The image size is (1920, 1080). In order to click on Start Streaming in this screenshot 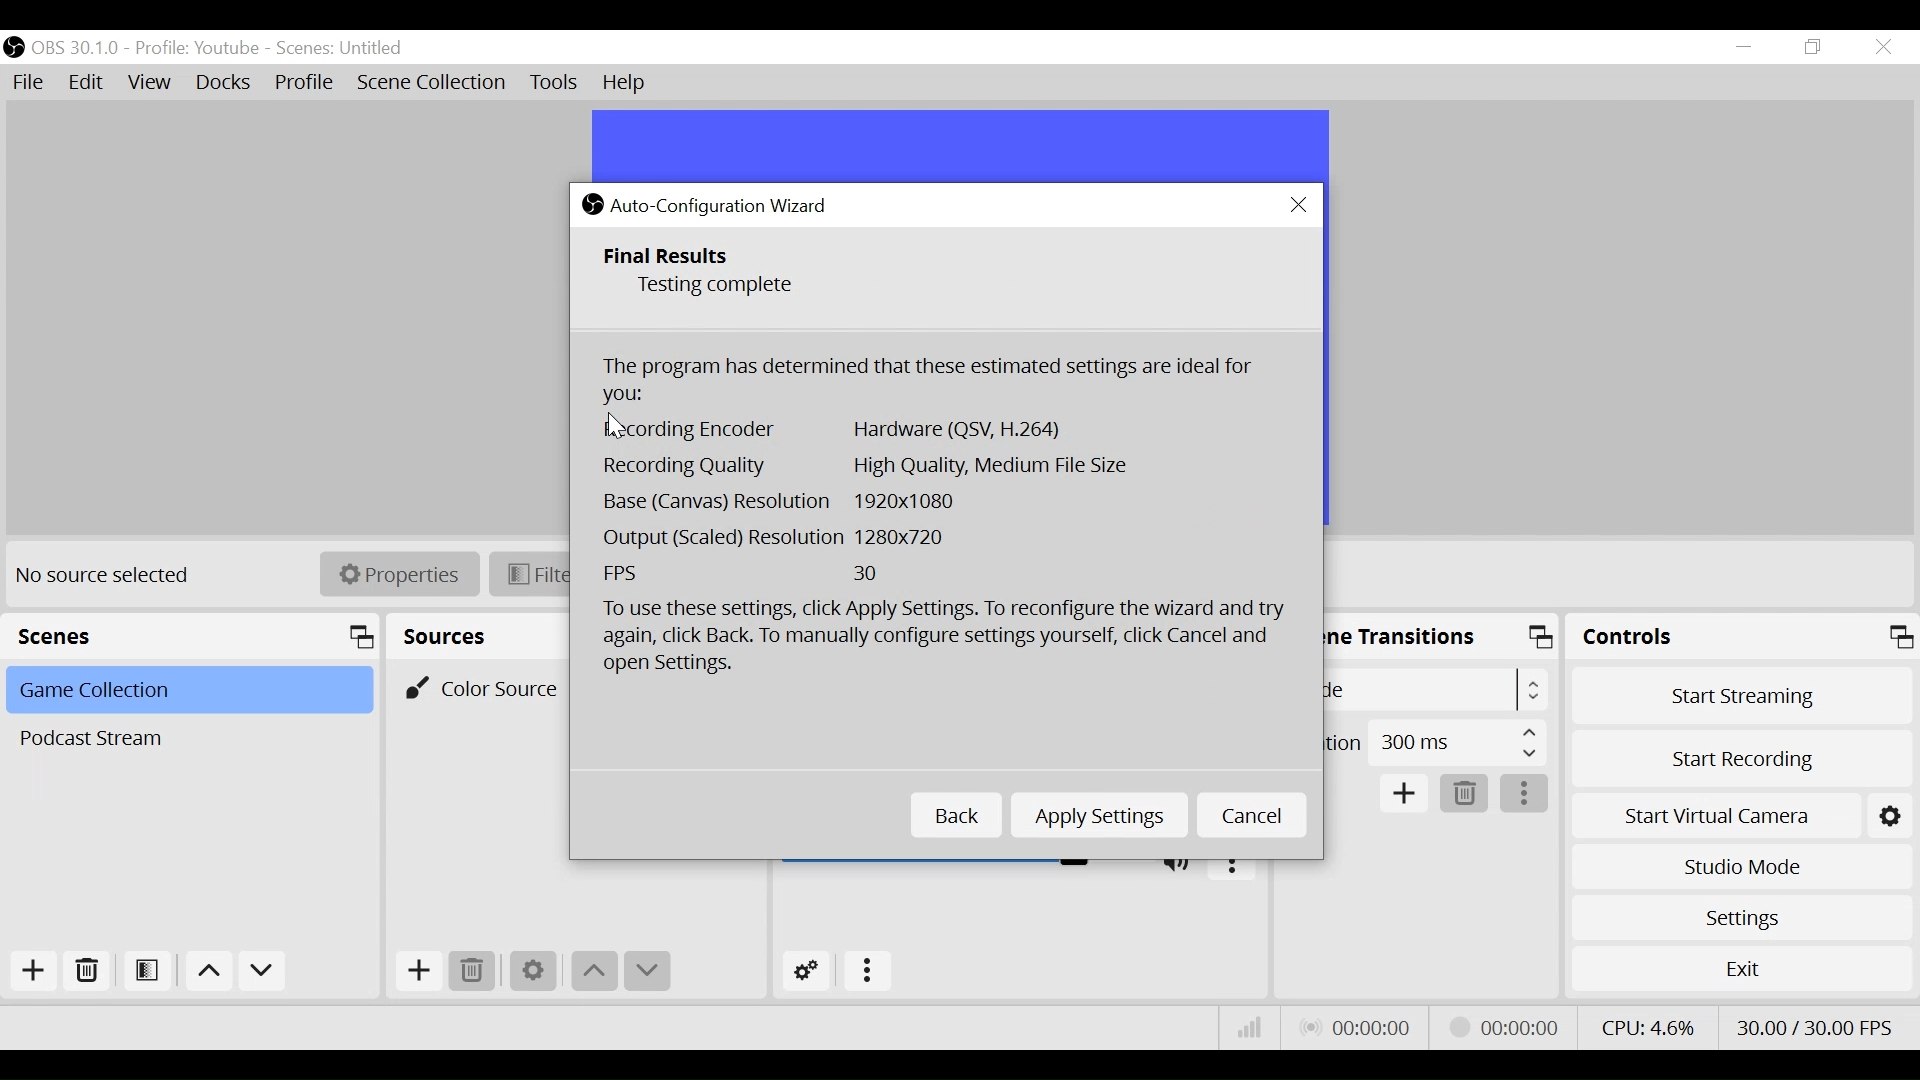, I will do `click(1737, 693)`.